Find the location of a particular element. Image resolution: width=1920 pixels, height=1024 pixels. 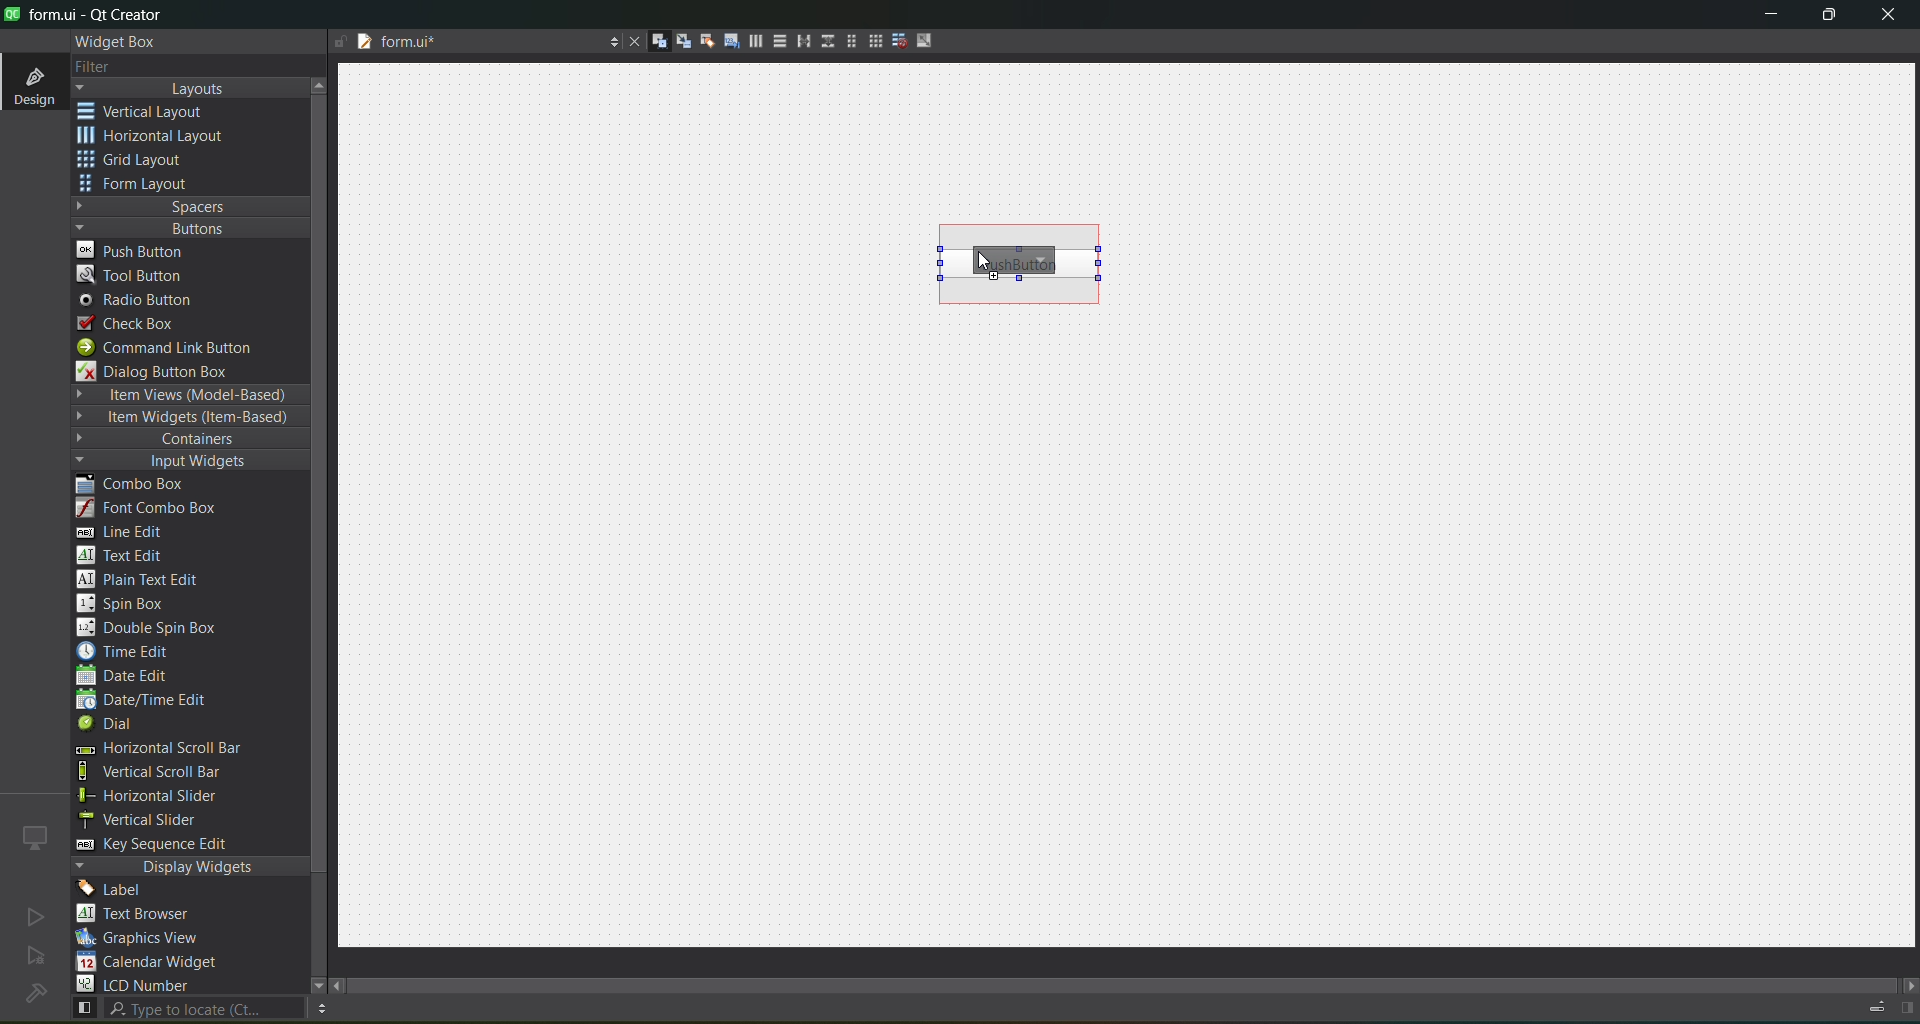

grid is located at coordinates (143, 162).